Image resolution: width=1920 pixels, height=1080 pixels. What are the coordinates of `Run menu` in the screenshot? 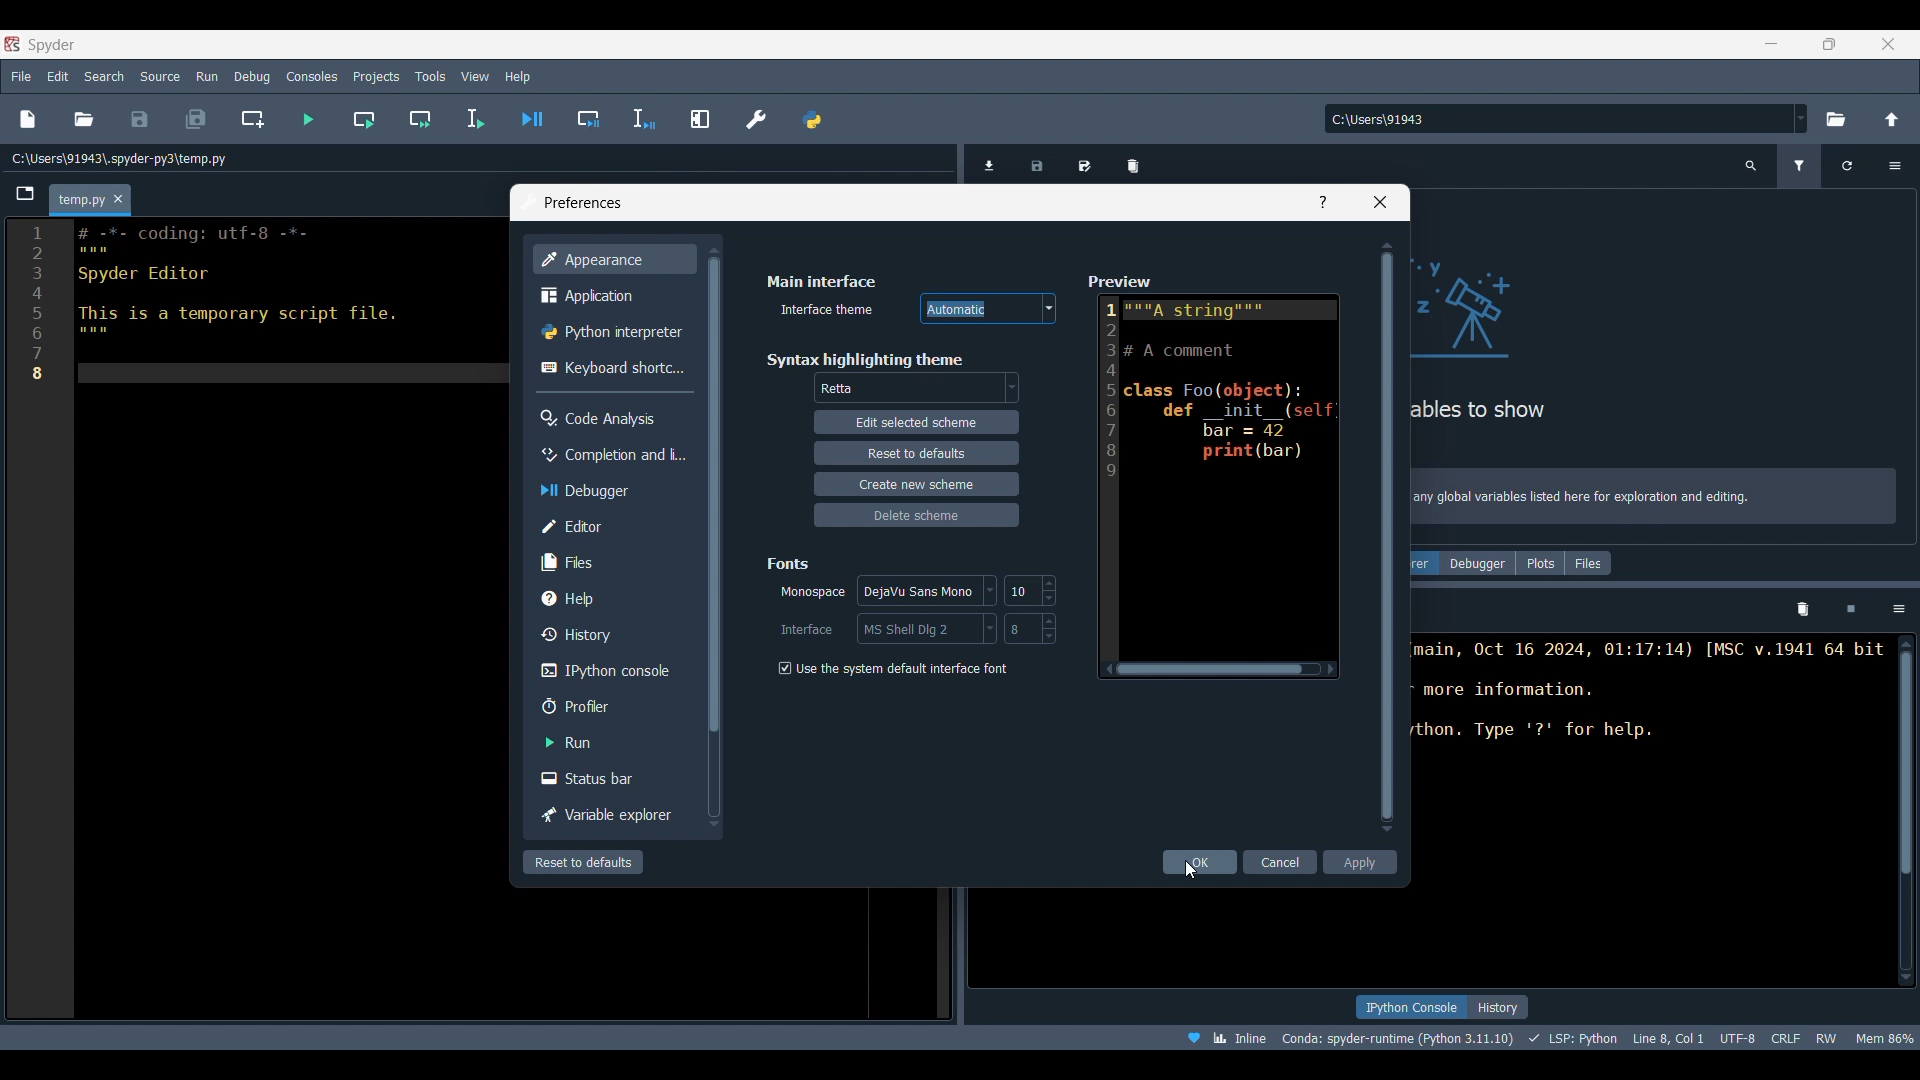 It's located at (207, 74).